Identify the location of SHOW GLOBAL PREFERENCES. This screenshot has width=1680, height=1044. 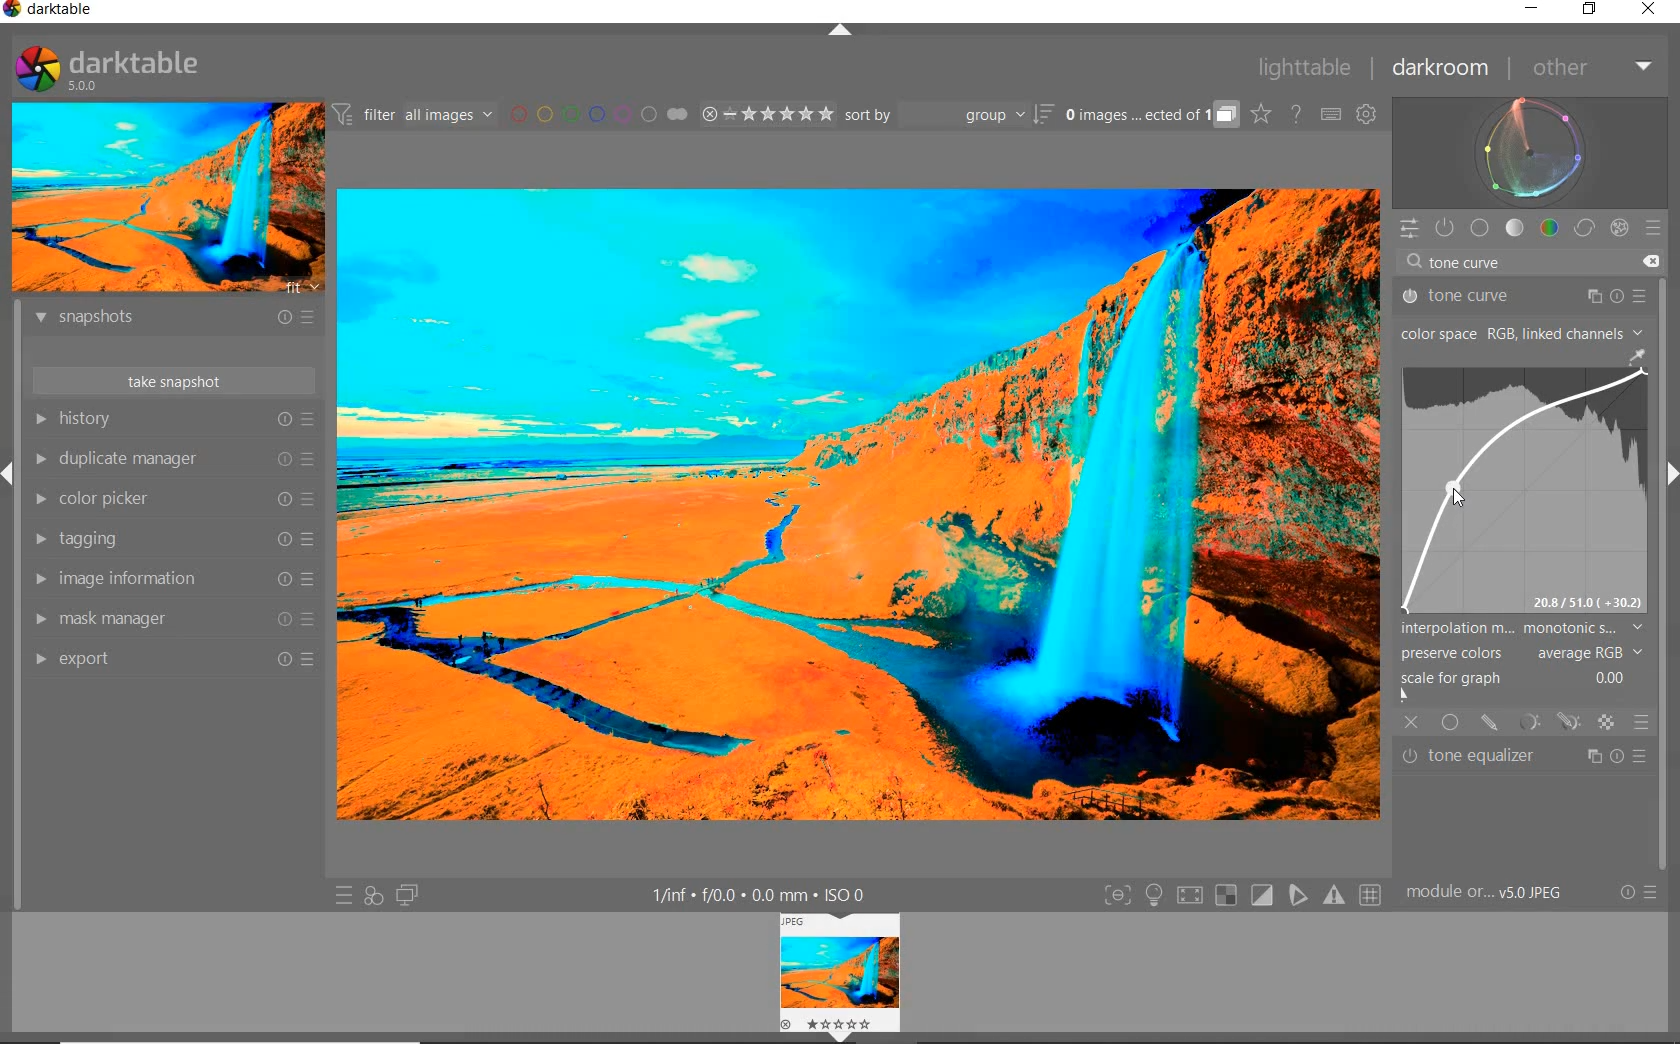
(1366, 114).